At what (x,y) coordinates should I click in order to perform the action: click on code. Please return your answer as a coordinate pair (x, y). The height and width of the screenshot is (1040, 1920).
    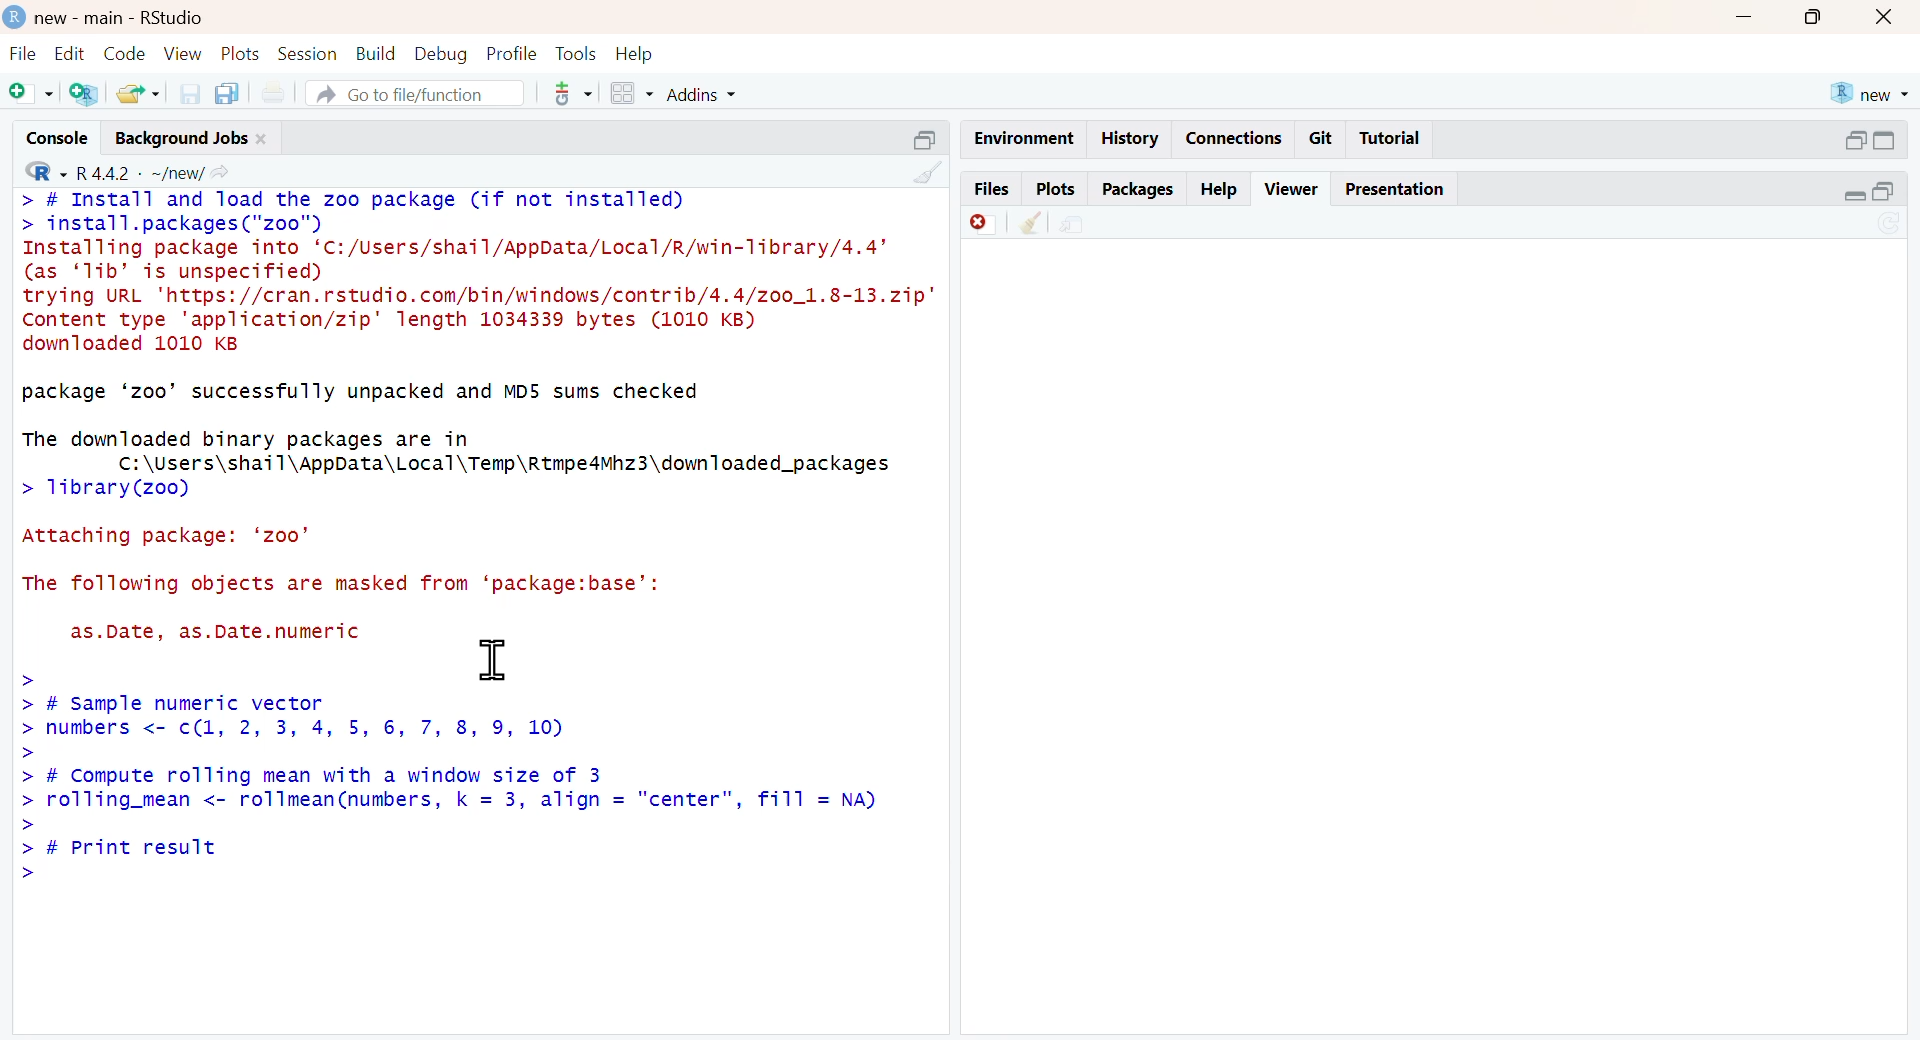
    Looking at the image, I should click on (124, 54).